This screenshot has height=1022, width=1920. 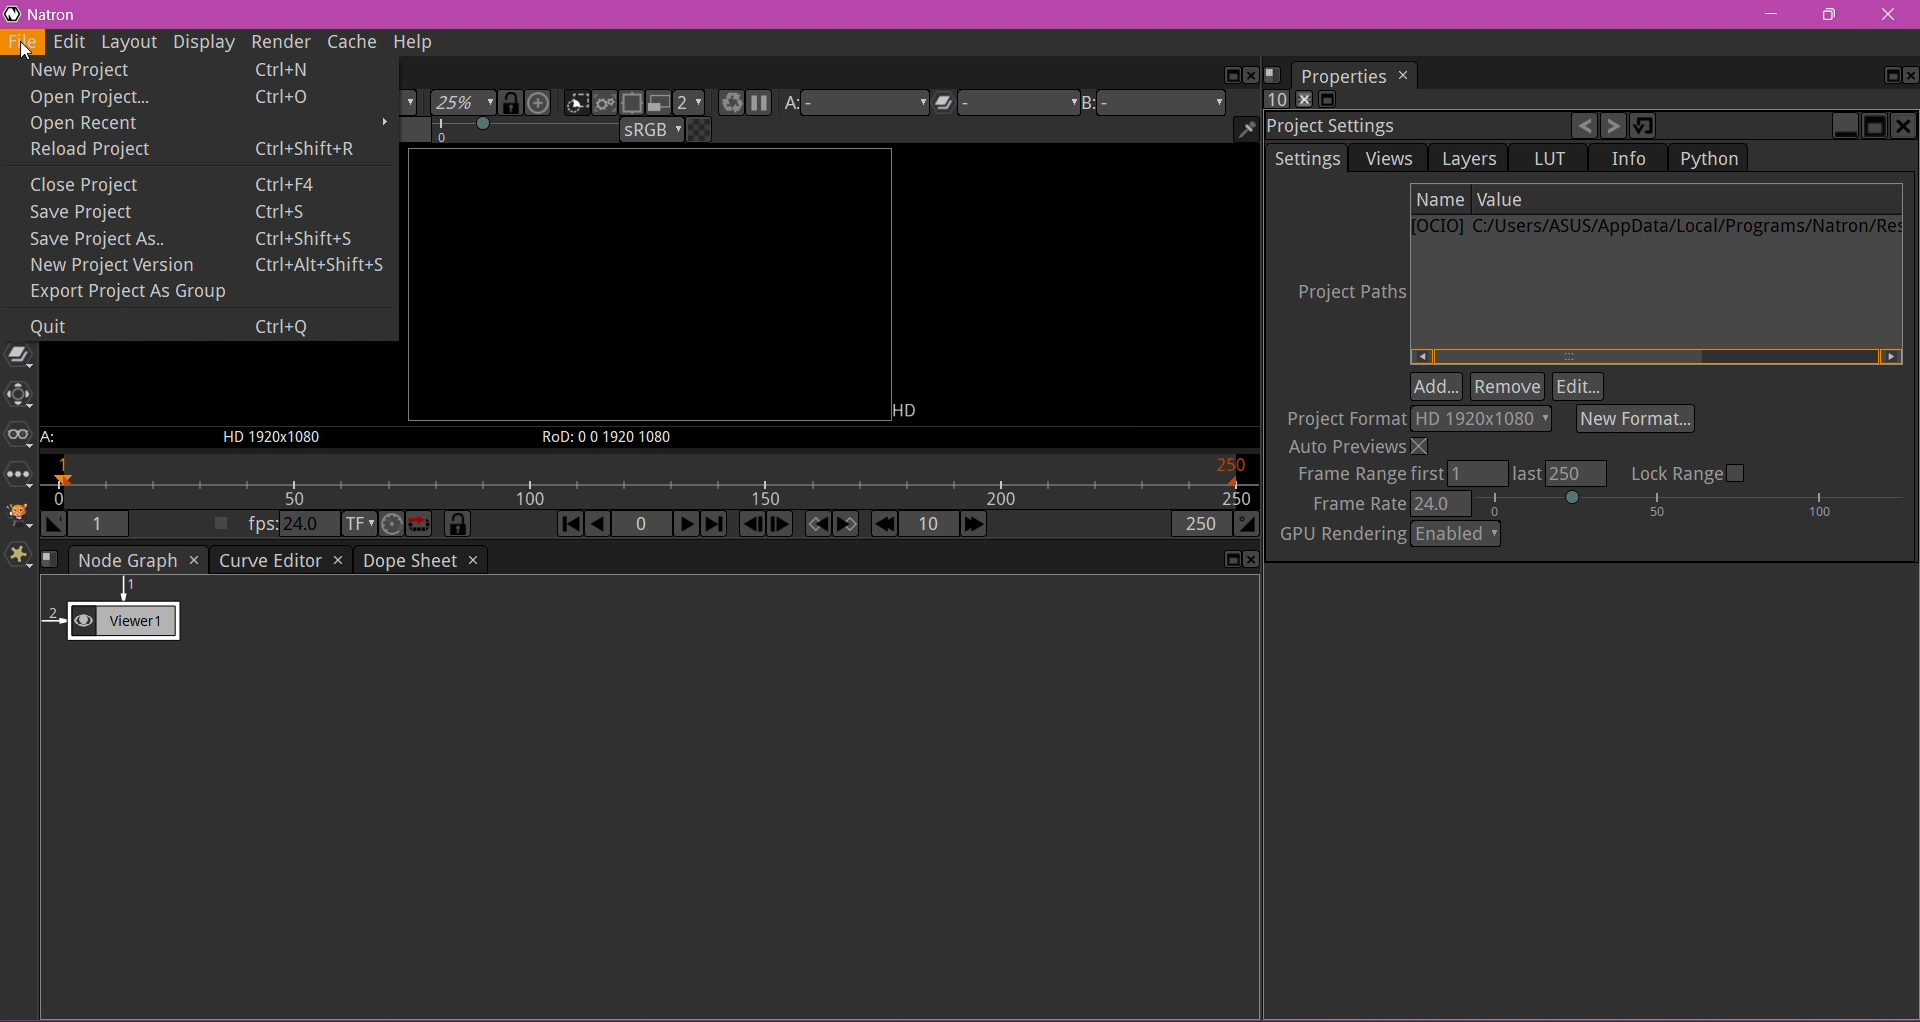 I want to click on Export Project as Group, so click(x=150, y=291).